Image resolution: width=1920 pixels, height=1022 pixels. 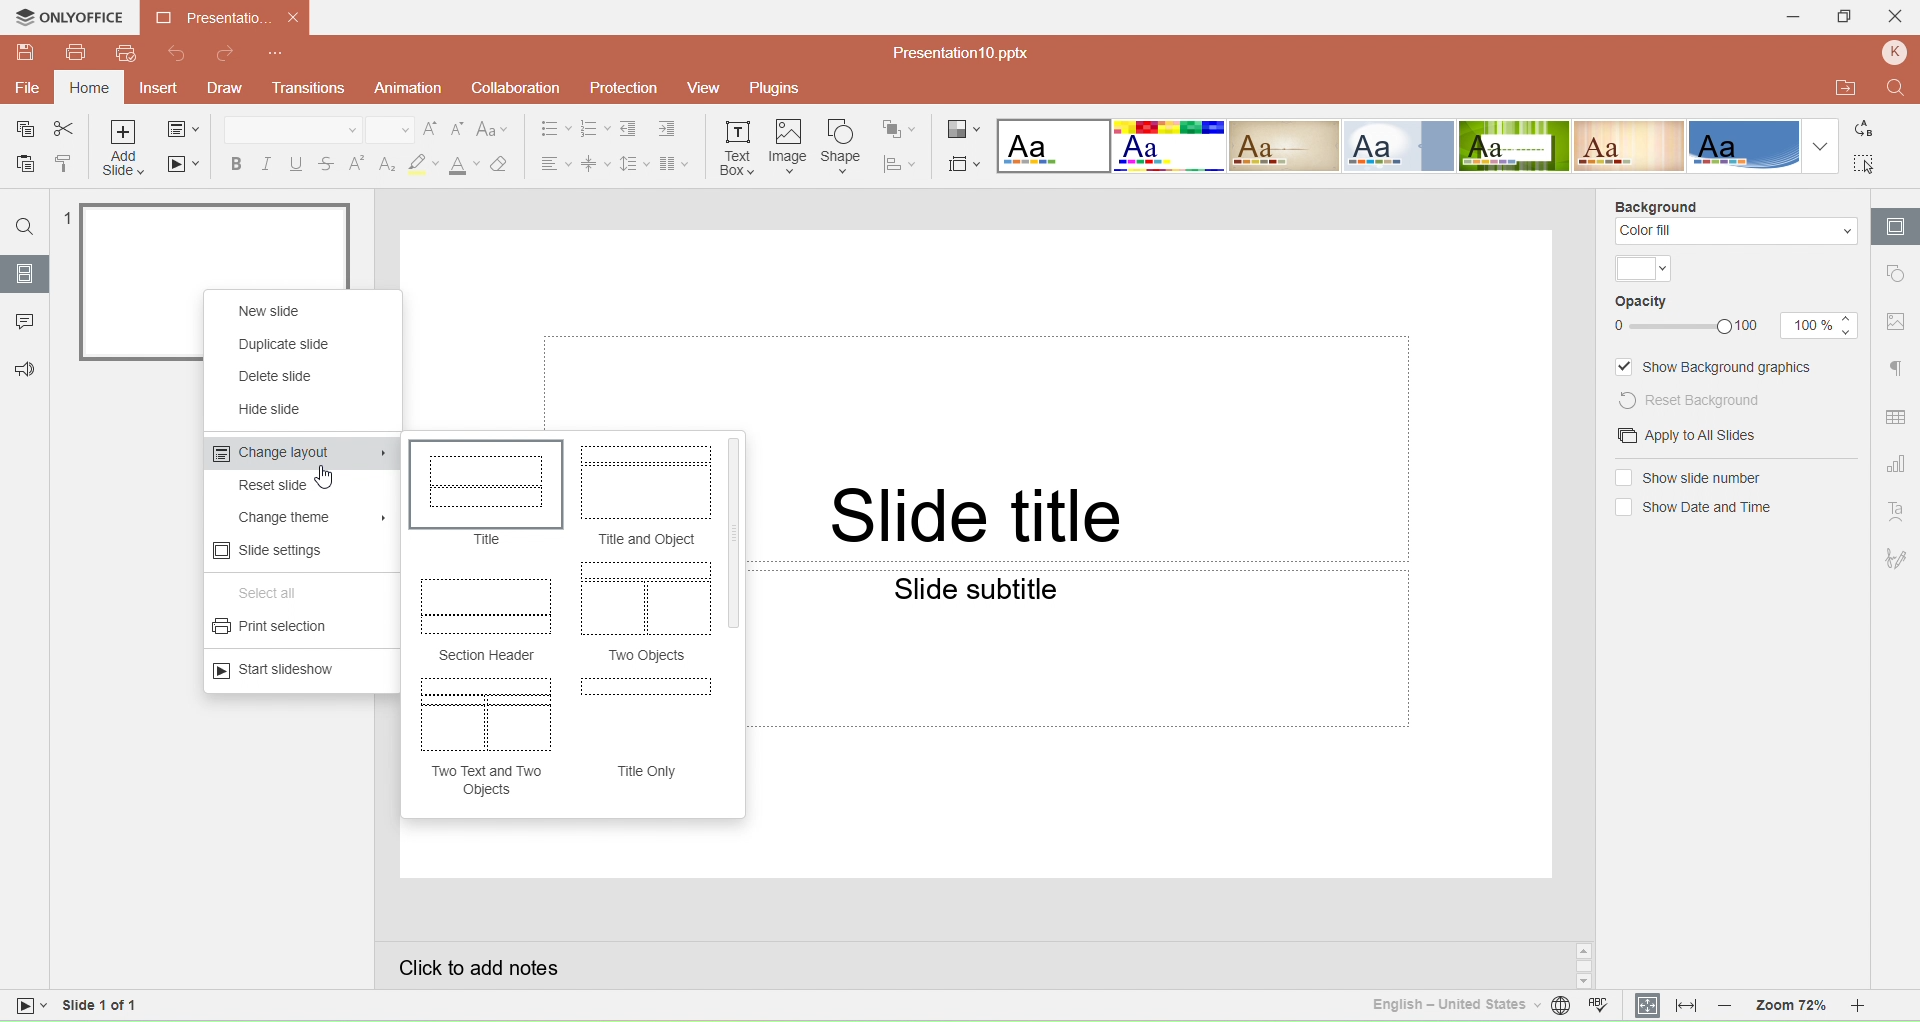 I want to click on Title and Object, so click(x=644, y=540).